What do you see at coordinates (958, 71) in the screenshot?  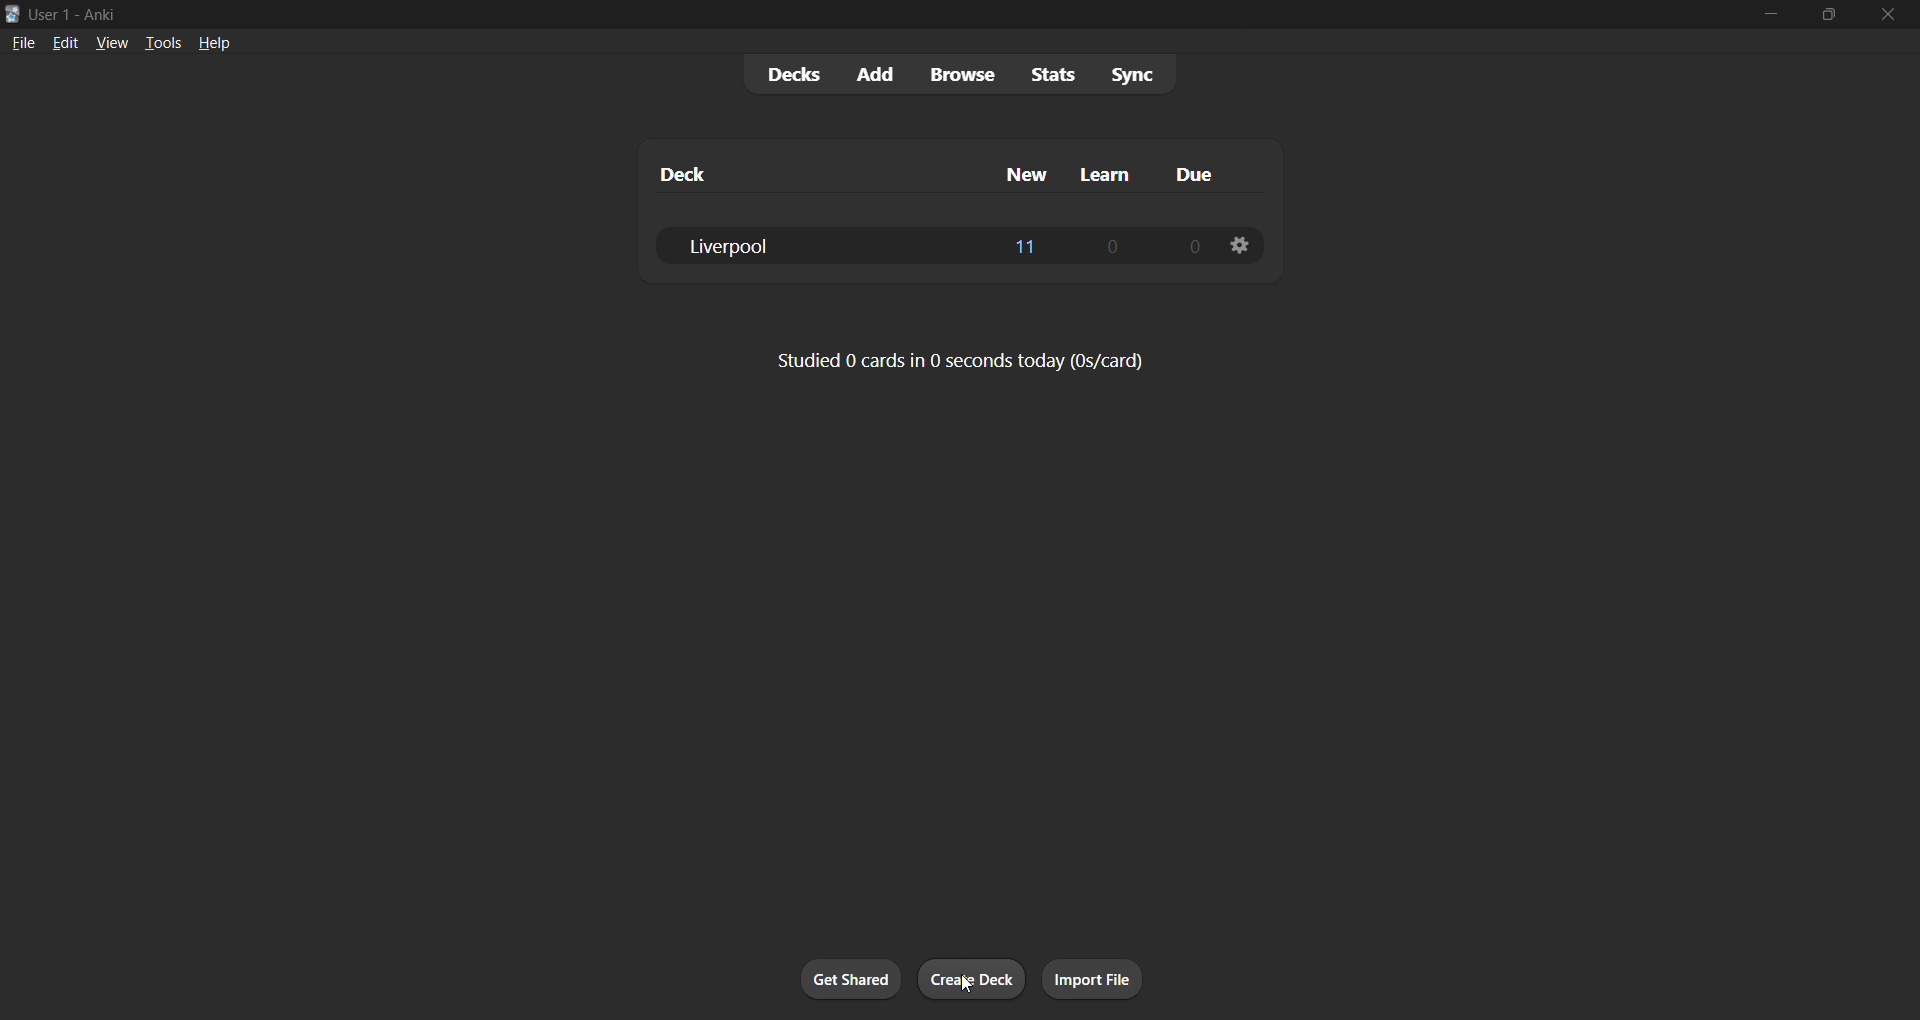 I see `browse` at bounding box center [958, 71].